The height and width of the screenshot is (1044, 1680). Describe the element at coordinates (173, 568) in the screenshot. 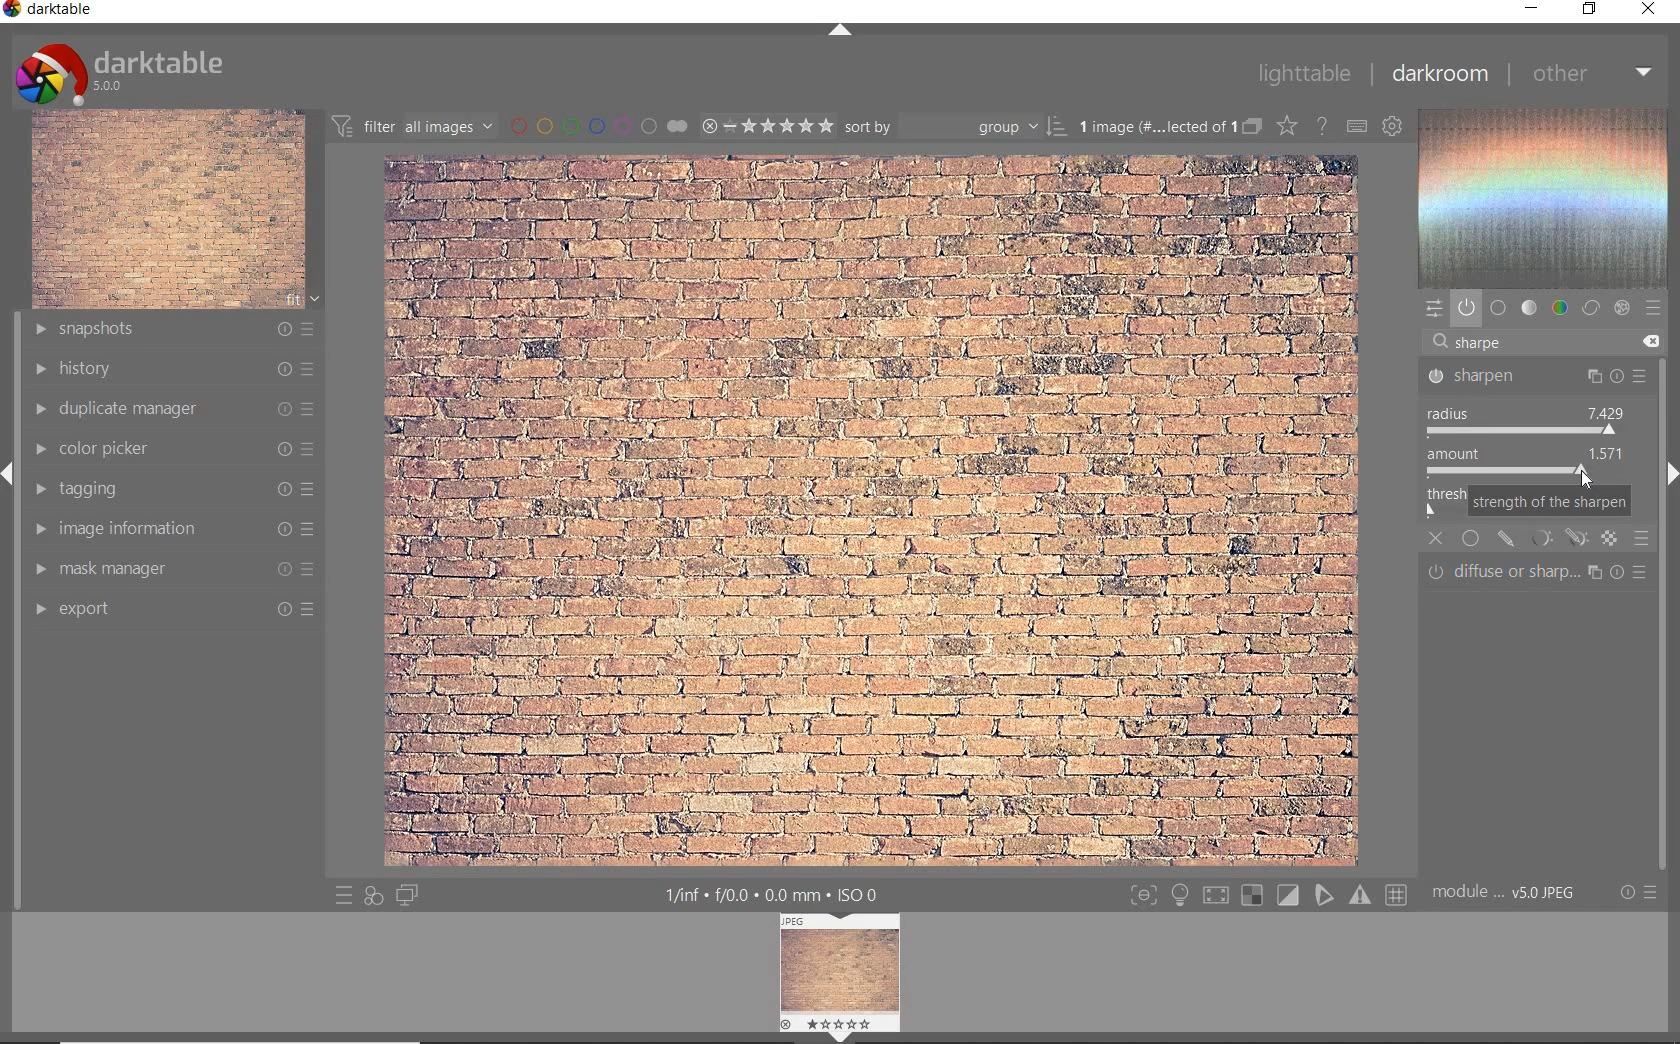

I see `mask manager` at that location.